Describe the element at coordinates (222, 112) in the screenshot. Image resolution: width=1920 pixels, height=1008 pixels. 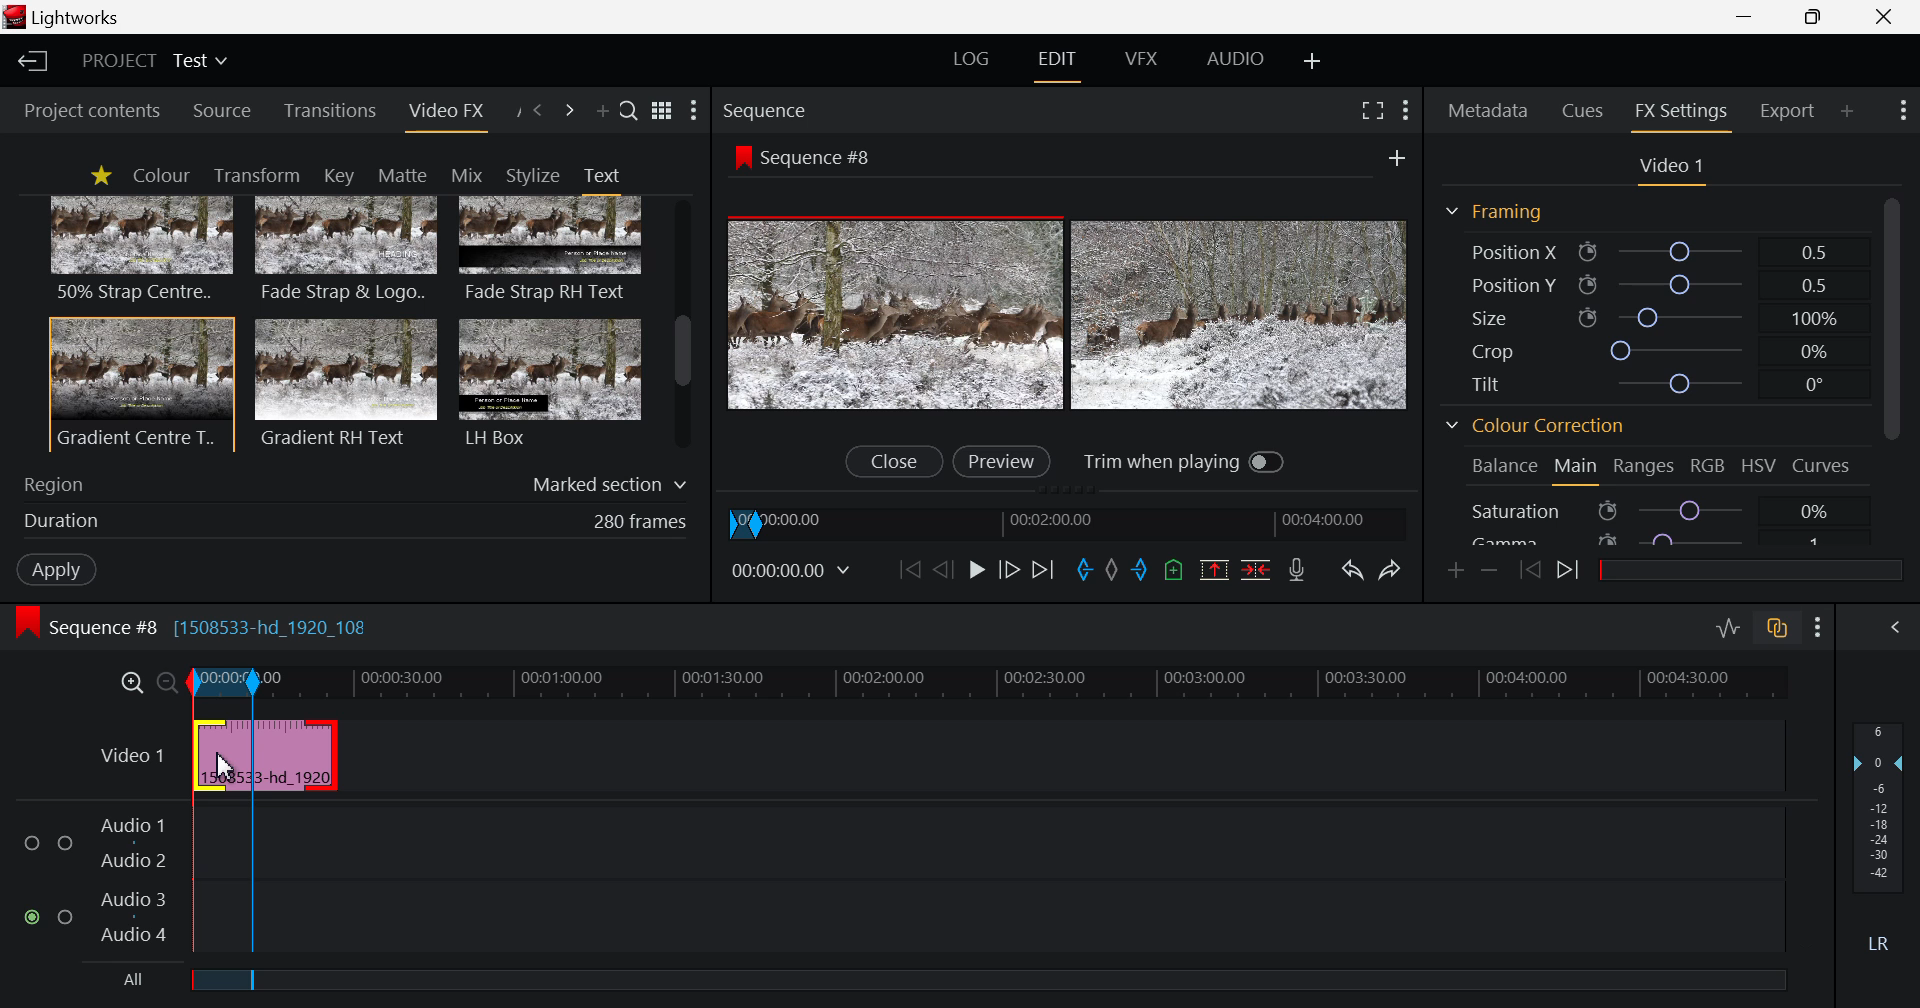
I see `Source` at that location.